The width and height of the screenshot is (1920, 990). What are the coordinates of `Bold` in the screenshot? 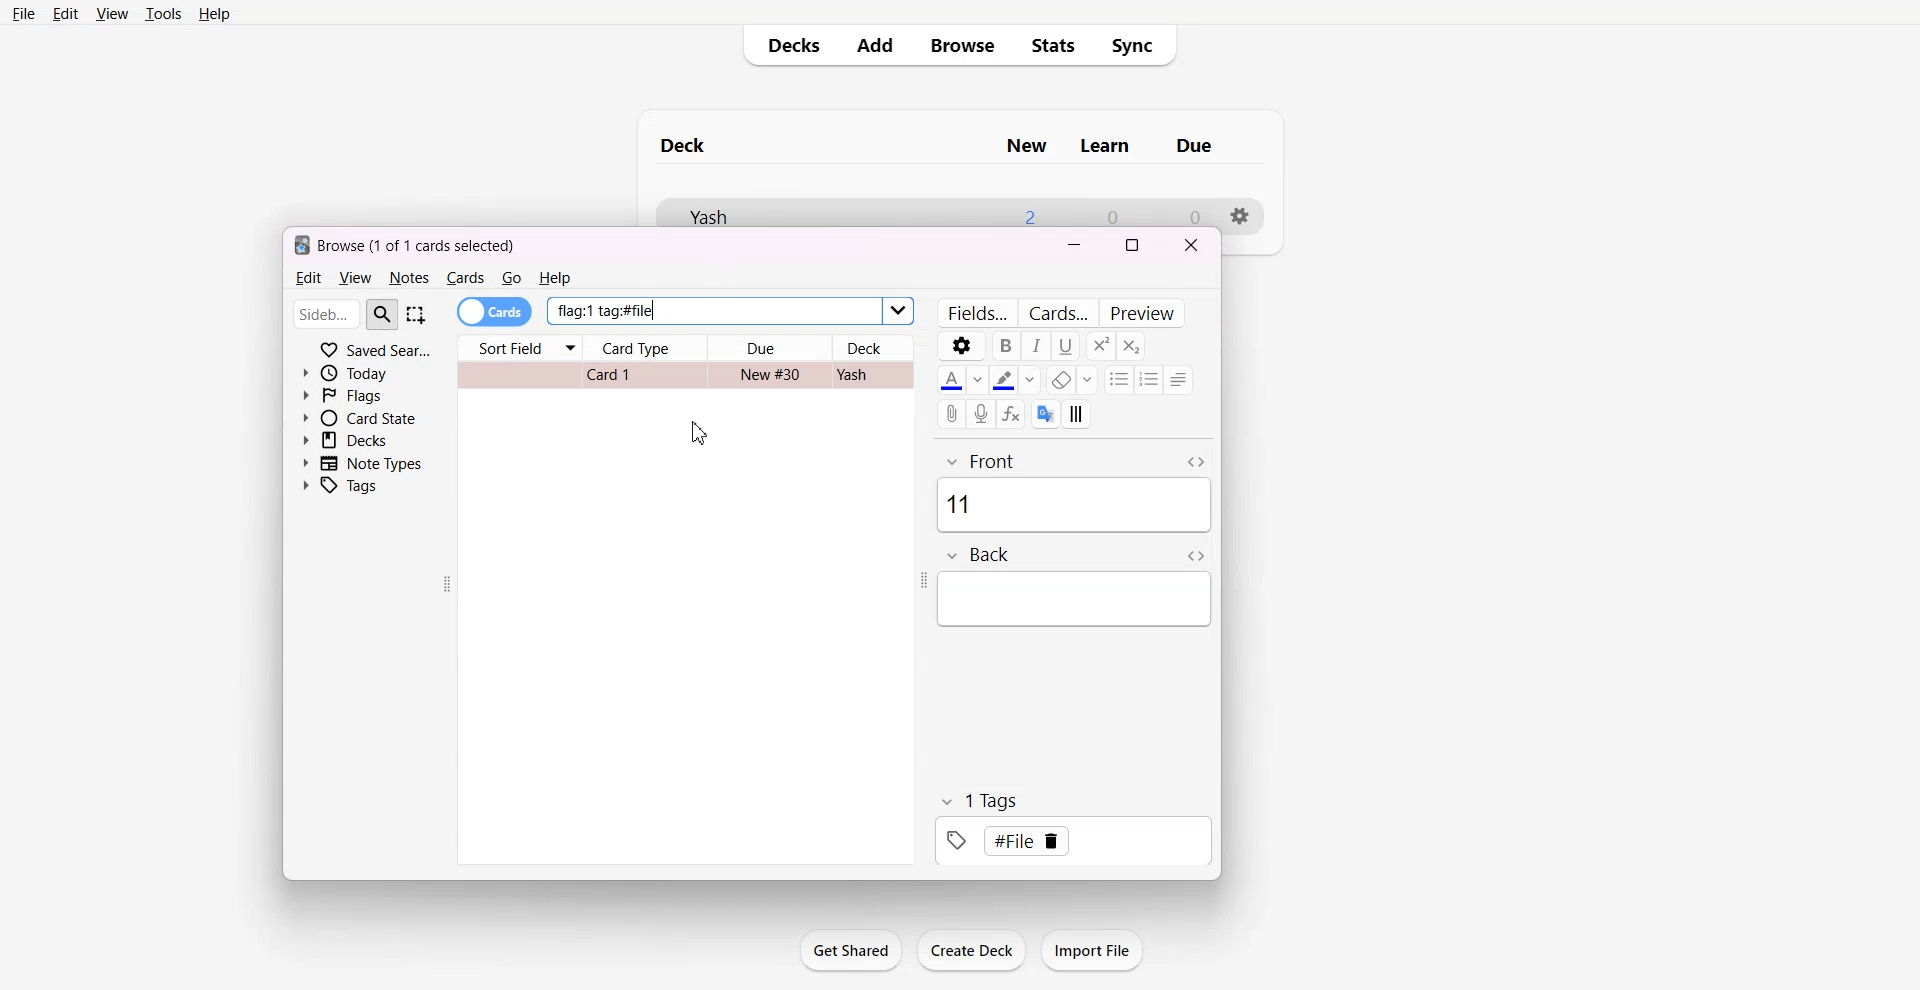 It's located at (1005, 345).